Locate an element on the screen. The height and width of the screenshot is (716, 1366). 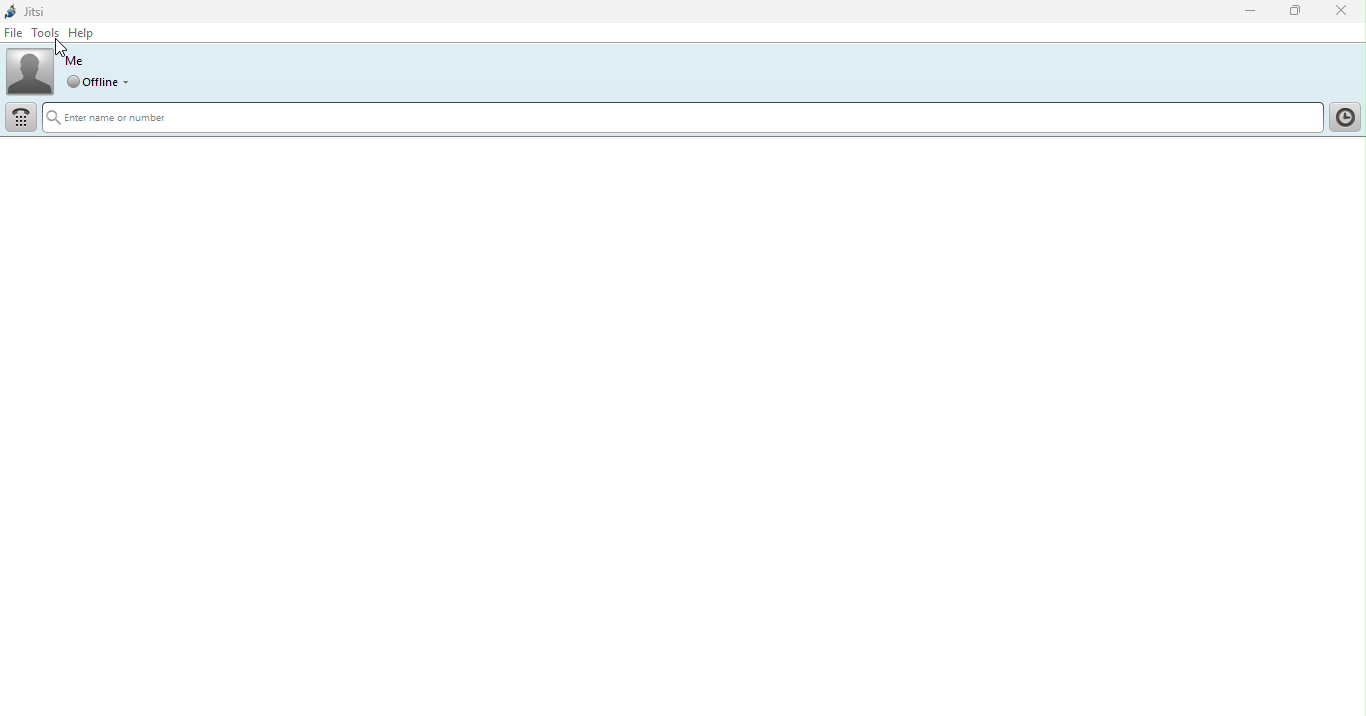
Dial pad is located at coordinates (23, 118).